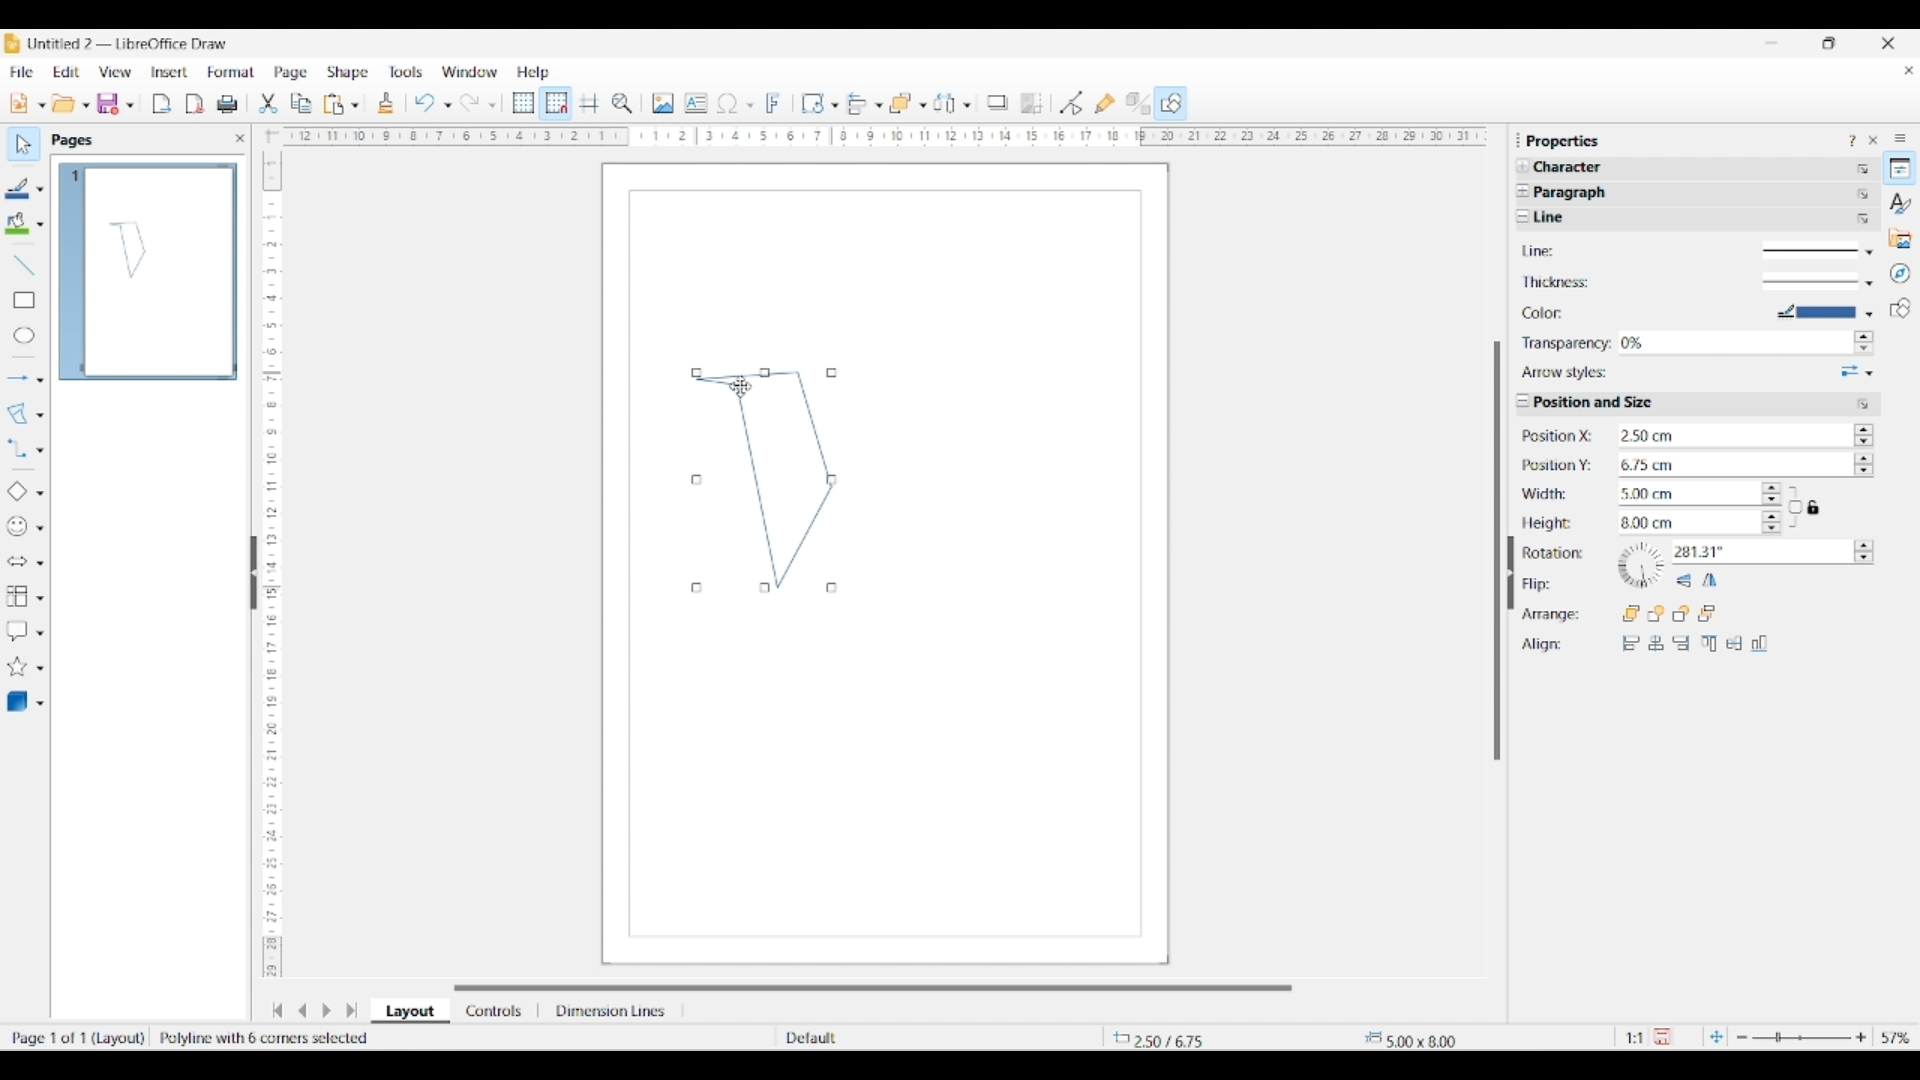  What do you see at coordinates (1730, 466) in the screenshot?
I see `Type position Y` at bounding box center [1730, 466].